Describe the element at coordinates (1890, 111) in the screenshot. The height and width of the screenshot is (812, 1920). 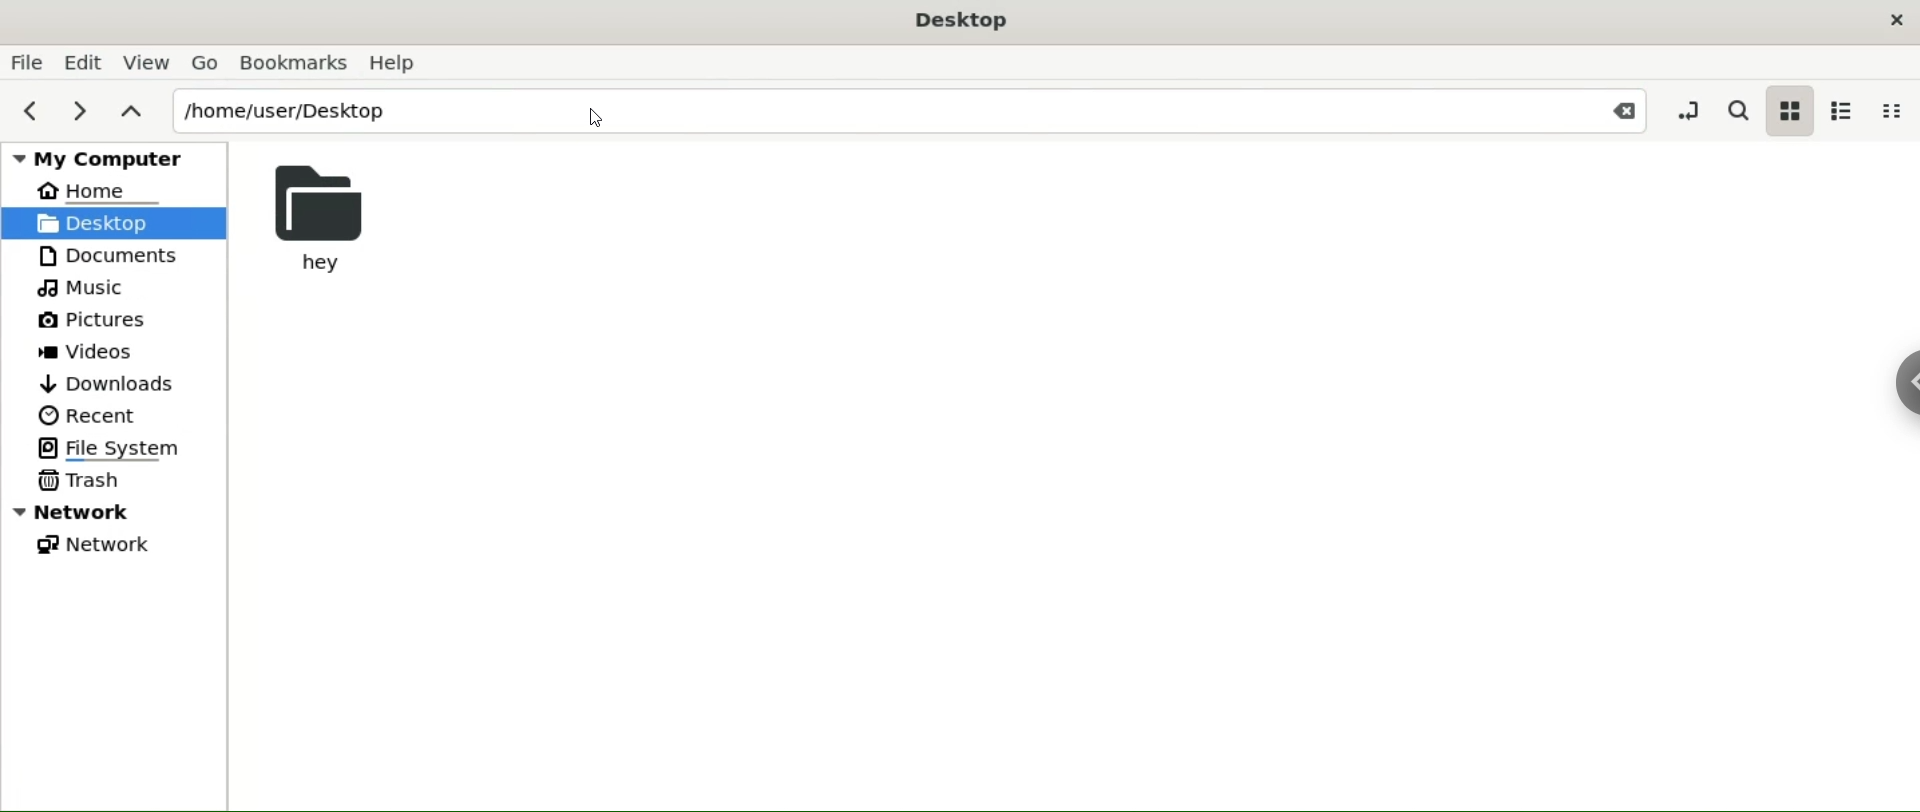
I see `compact view` at that location.